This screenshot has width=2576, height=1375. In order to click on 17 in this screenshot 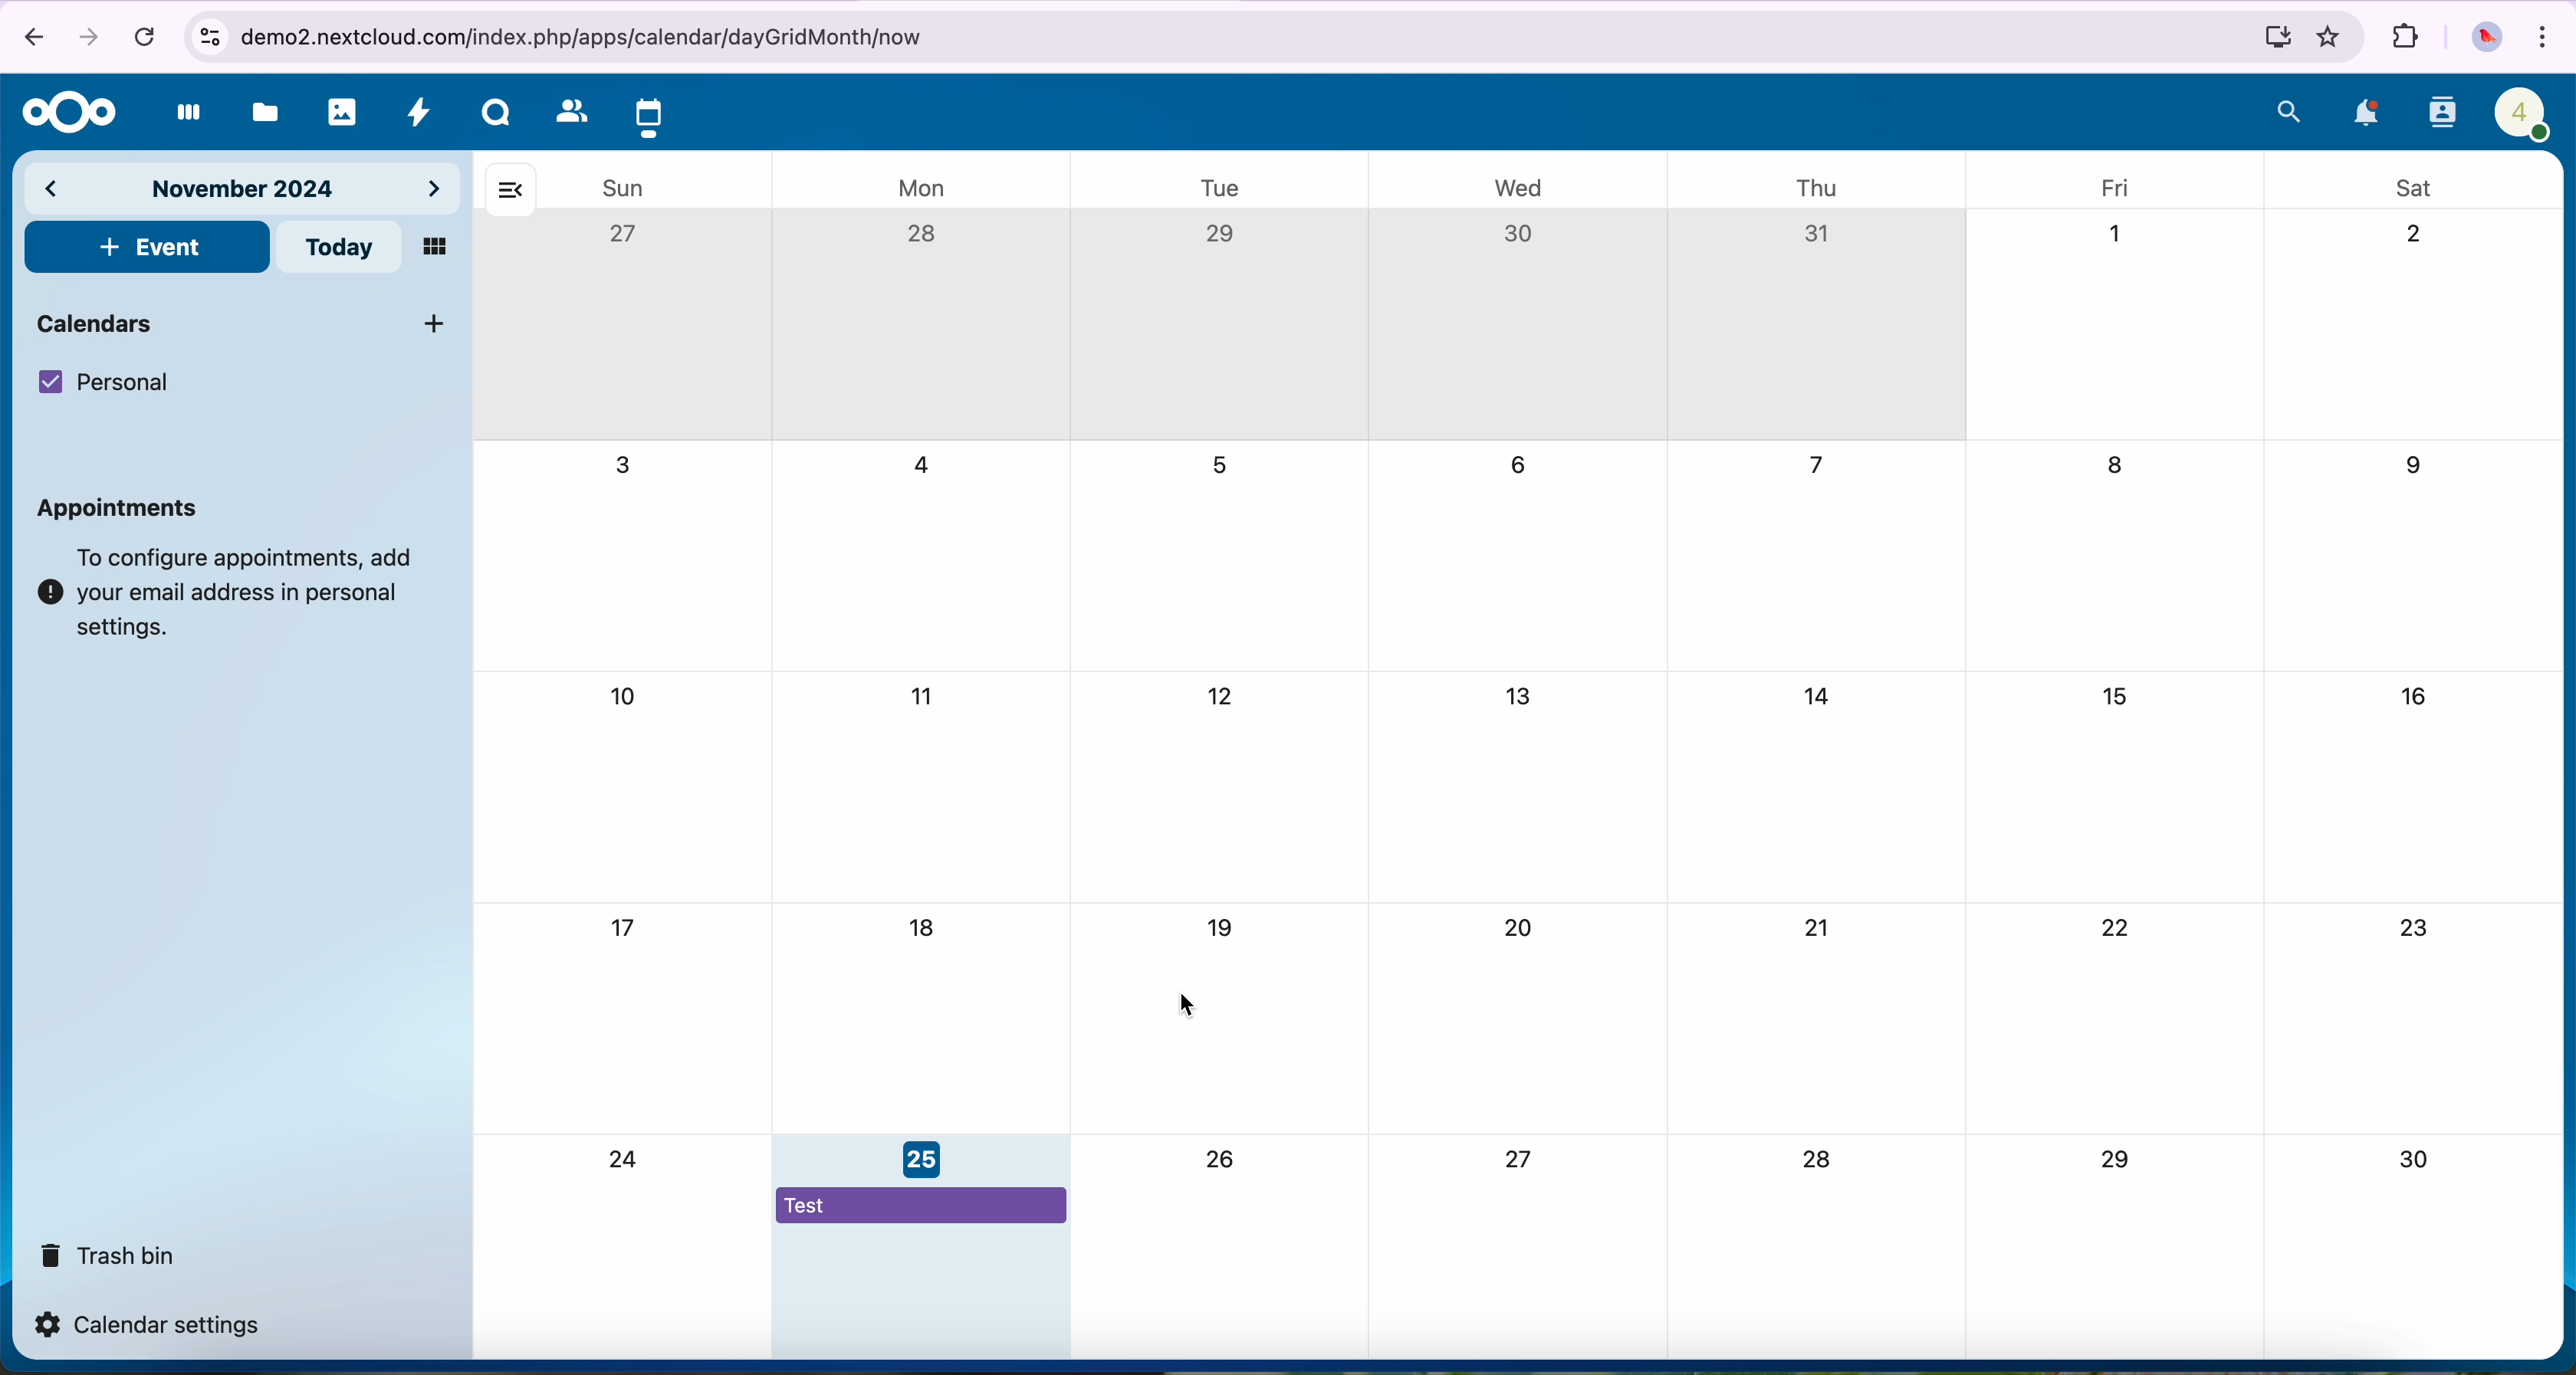, I will do `click(626, 930)`.